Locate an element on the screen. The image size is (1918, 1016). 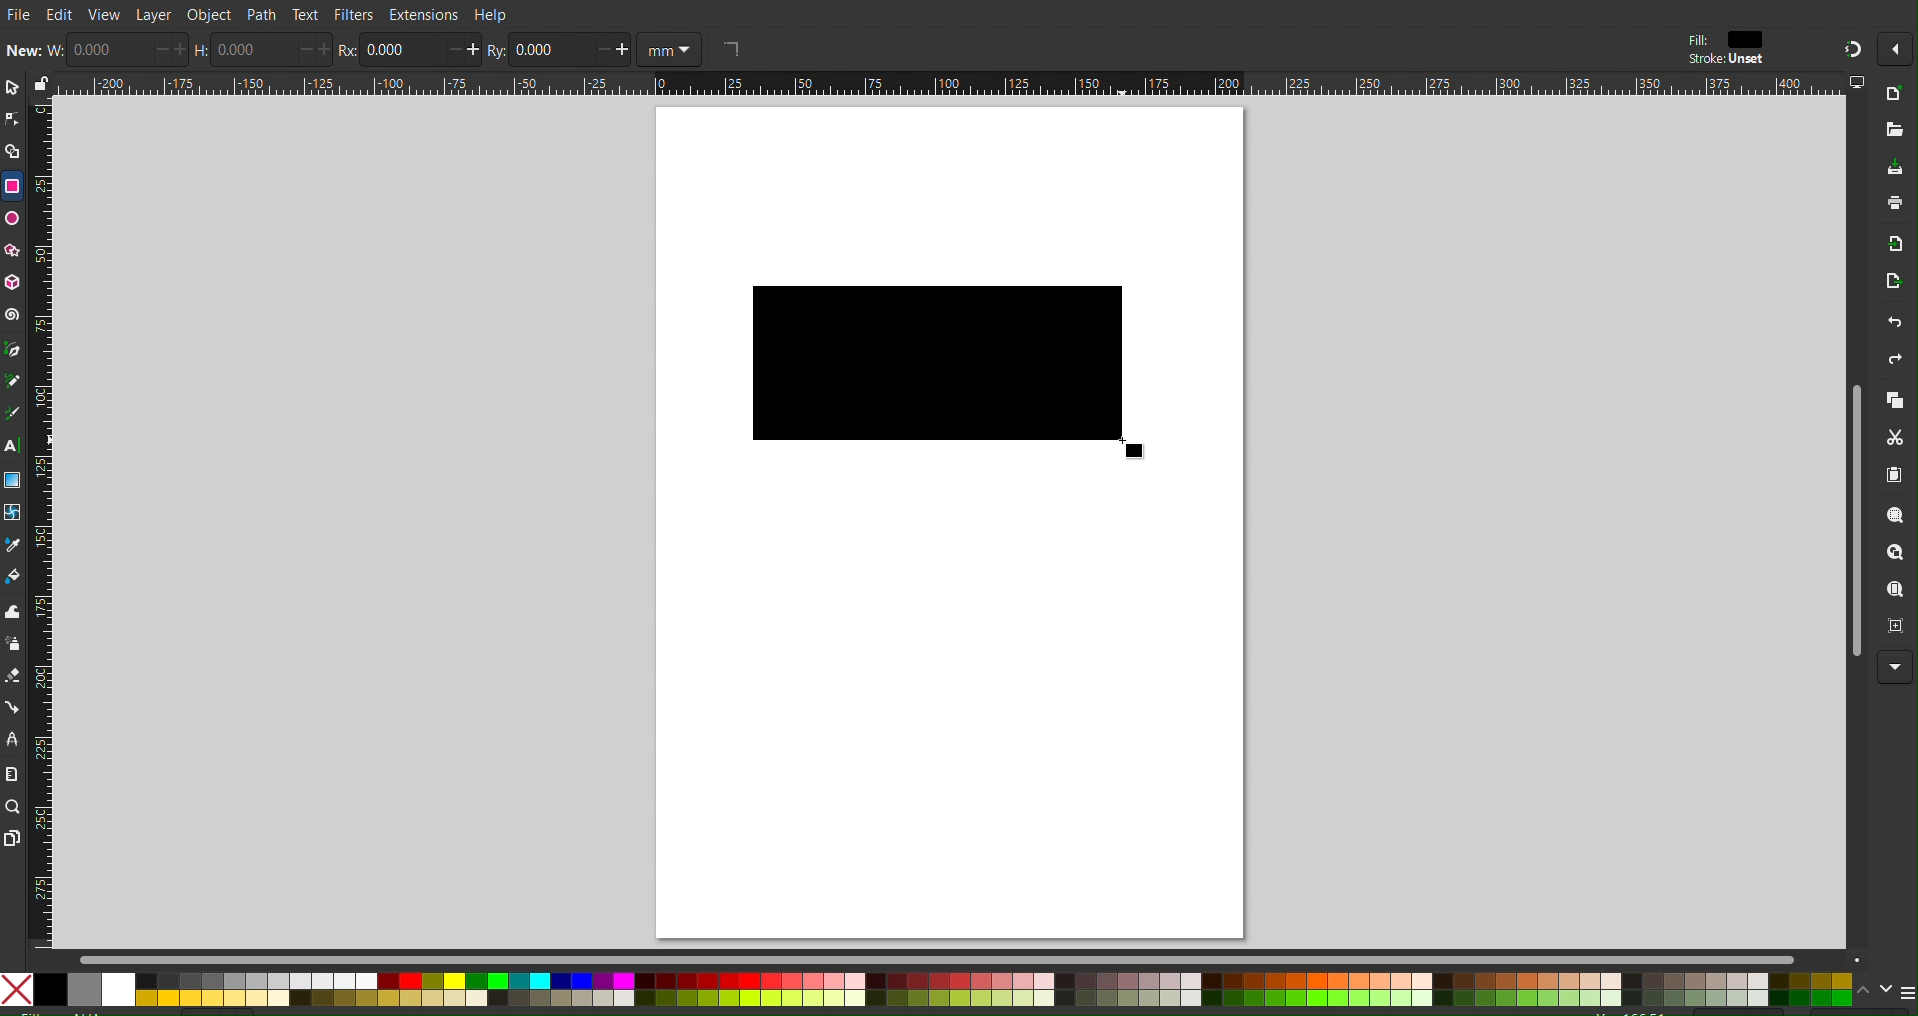
0.000 is located at coordinates (401, 52).